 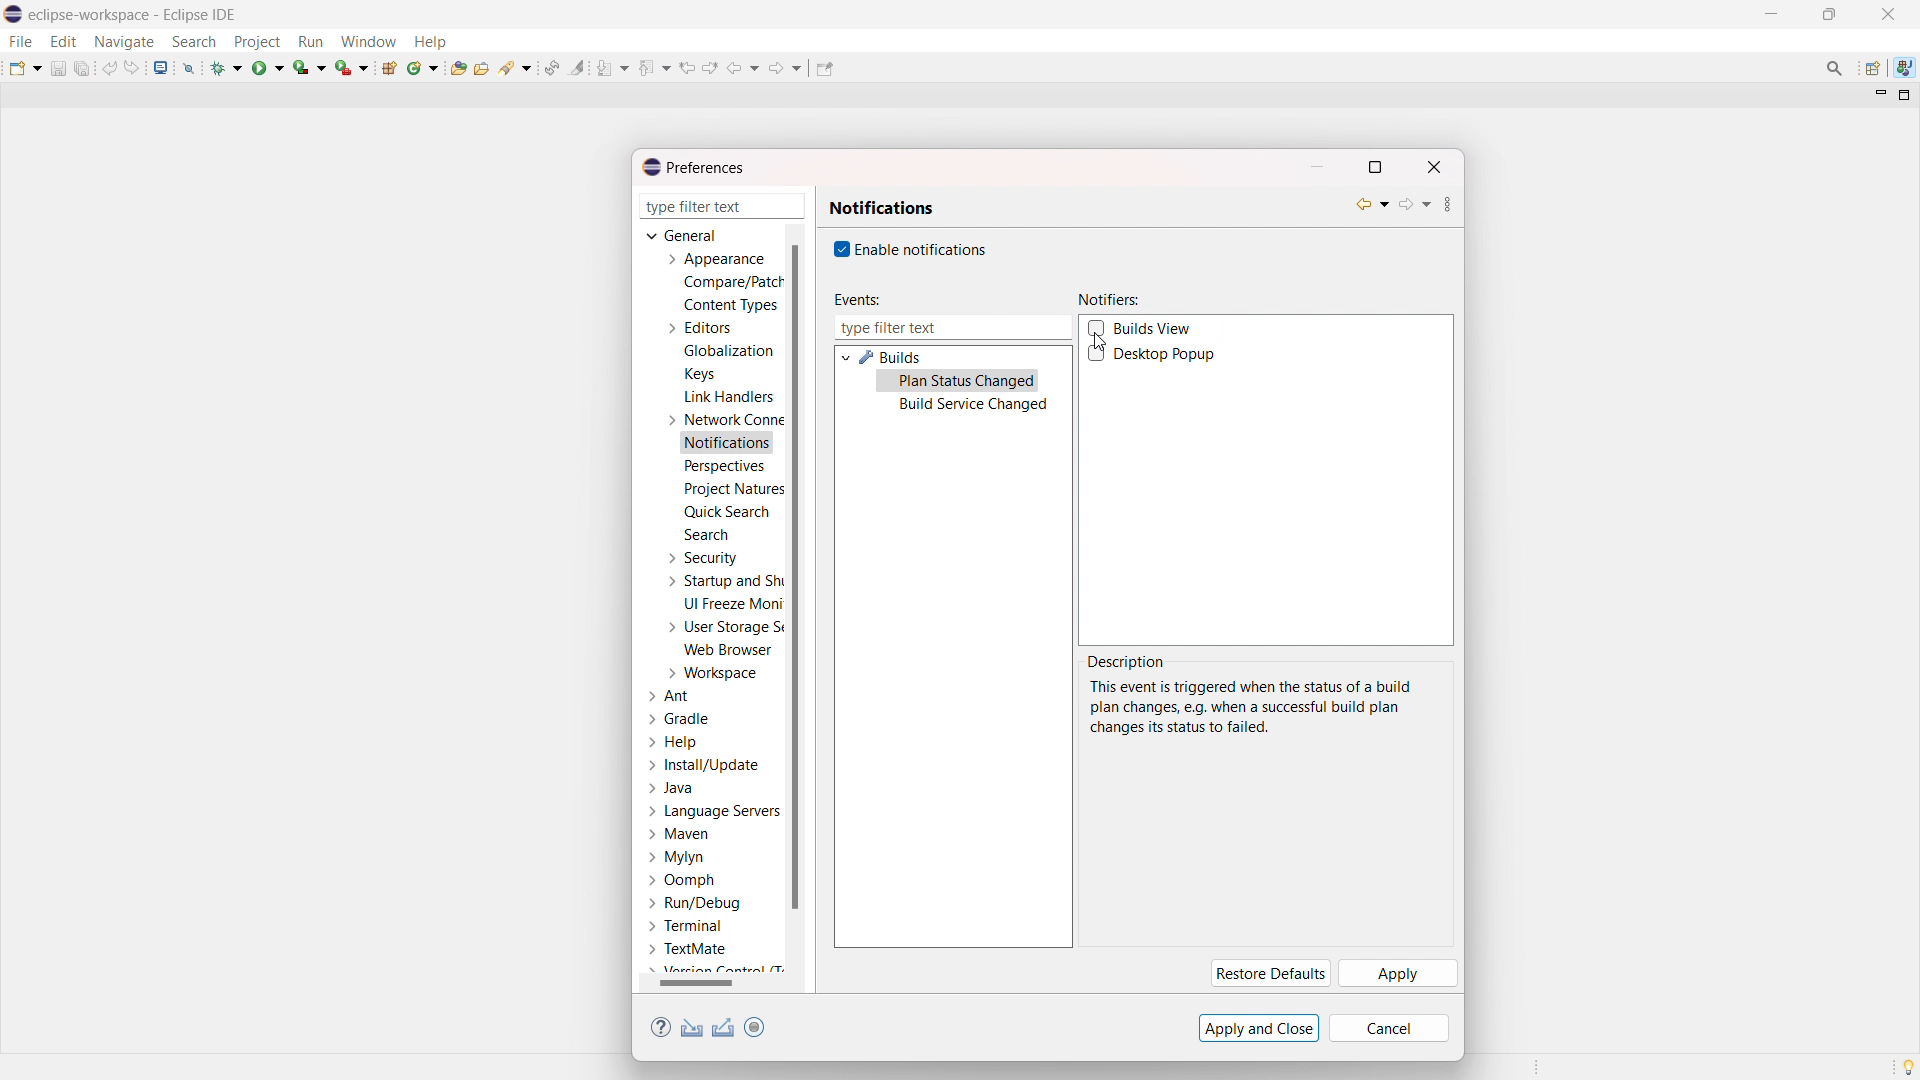 I want to click on checkbox, so click(x=839, y=249).